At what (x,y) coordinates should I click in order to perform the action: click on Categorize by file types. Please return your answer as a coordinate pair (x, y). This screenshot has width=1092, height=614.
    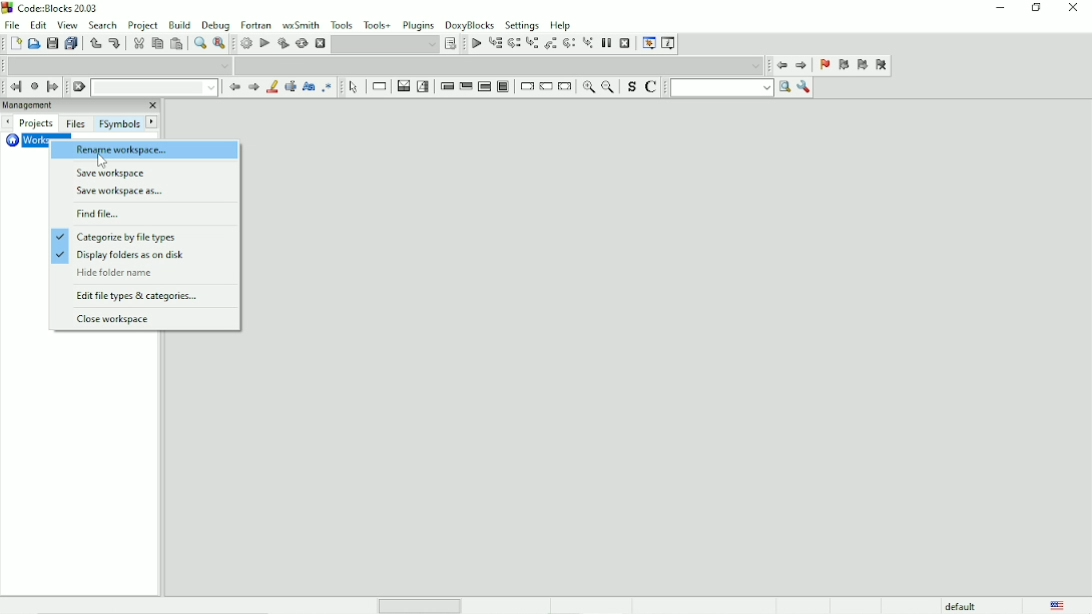
    Looking at the image, I should click on (120, 237).